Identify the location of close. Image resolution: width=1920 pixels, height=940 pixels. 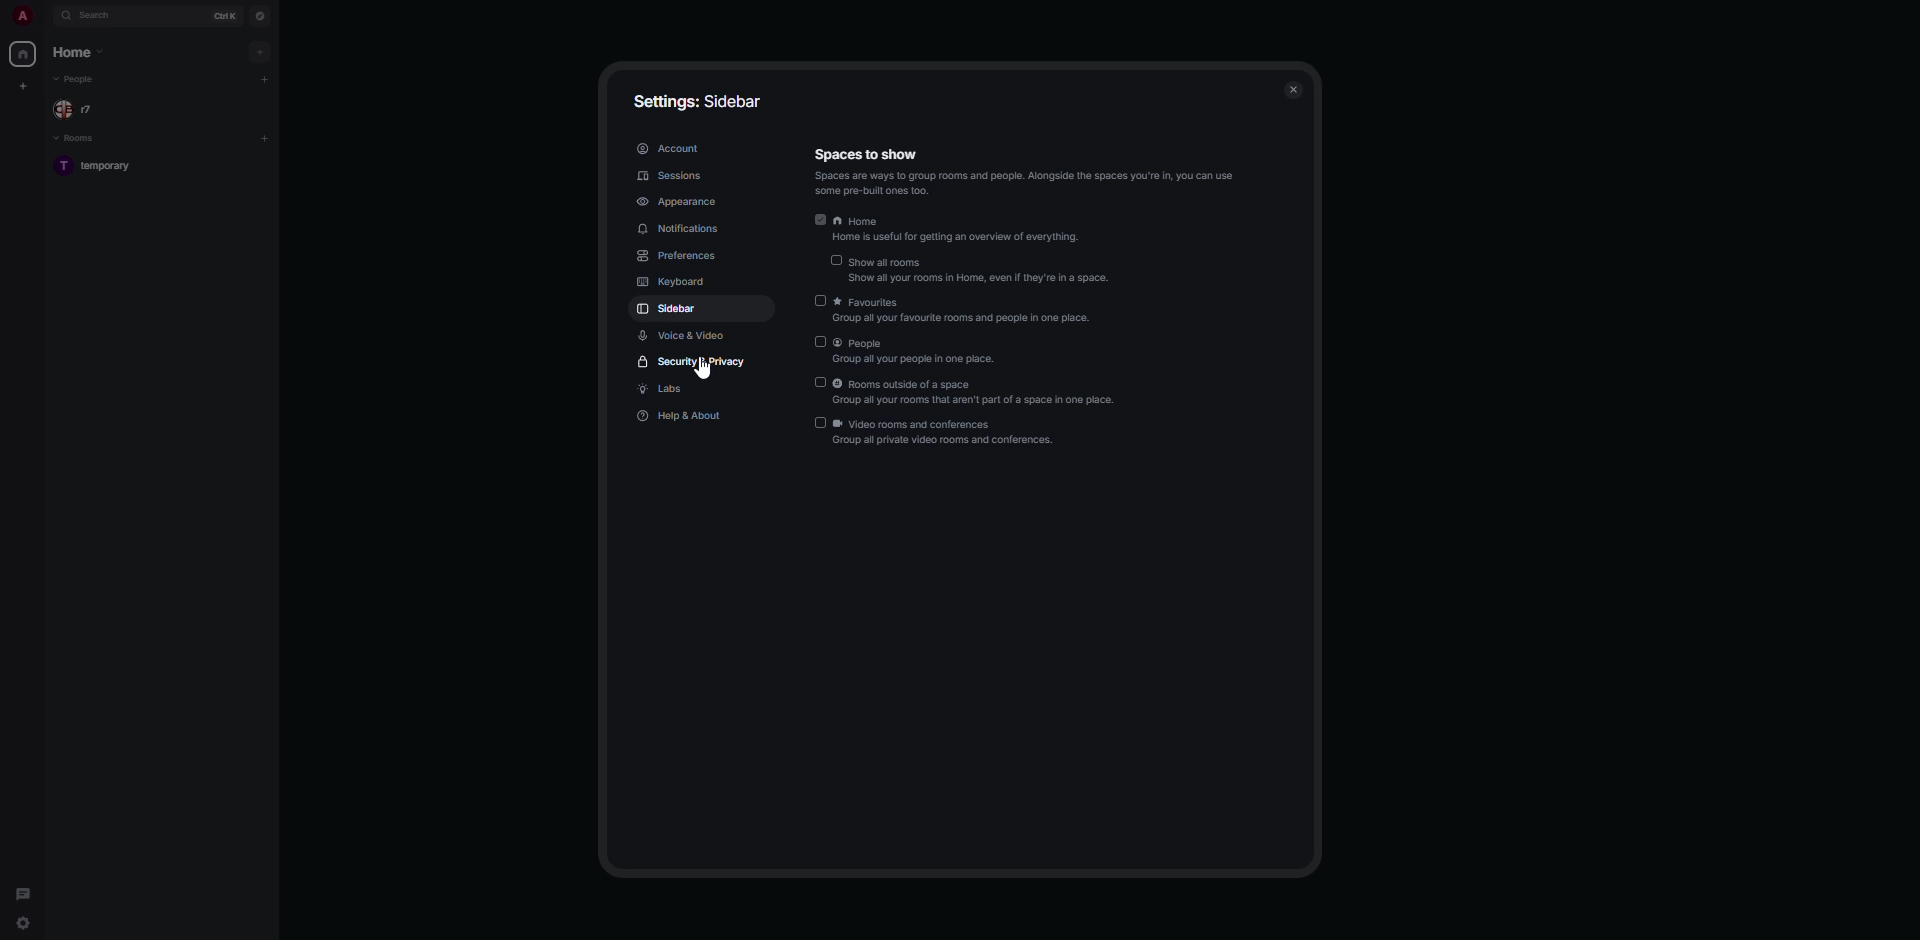
(1294, 89).